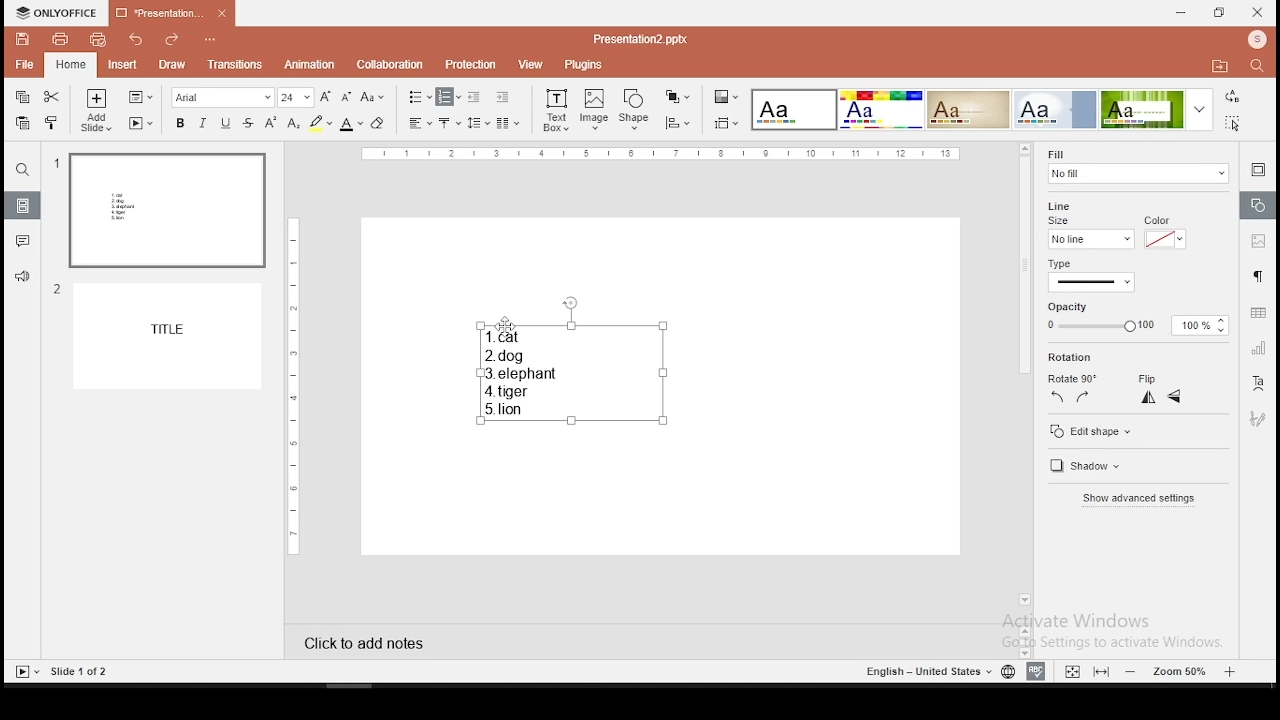 The image size is (1280, 720). I want to click on slides, so click(23, 205).